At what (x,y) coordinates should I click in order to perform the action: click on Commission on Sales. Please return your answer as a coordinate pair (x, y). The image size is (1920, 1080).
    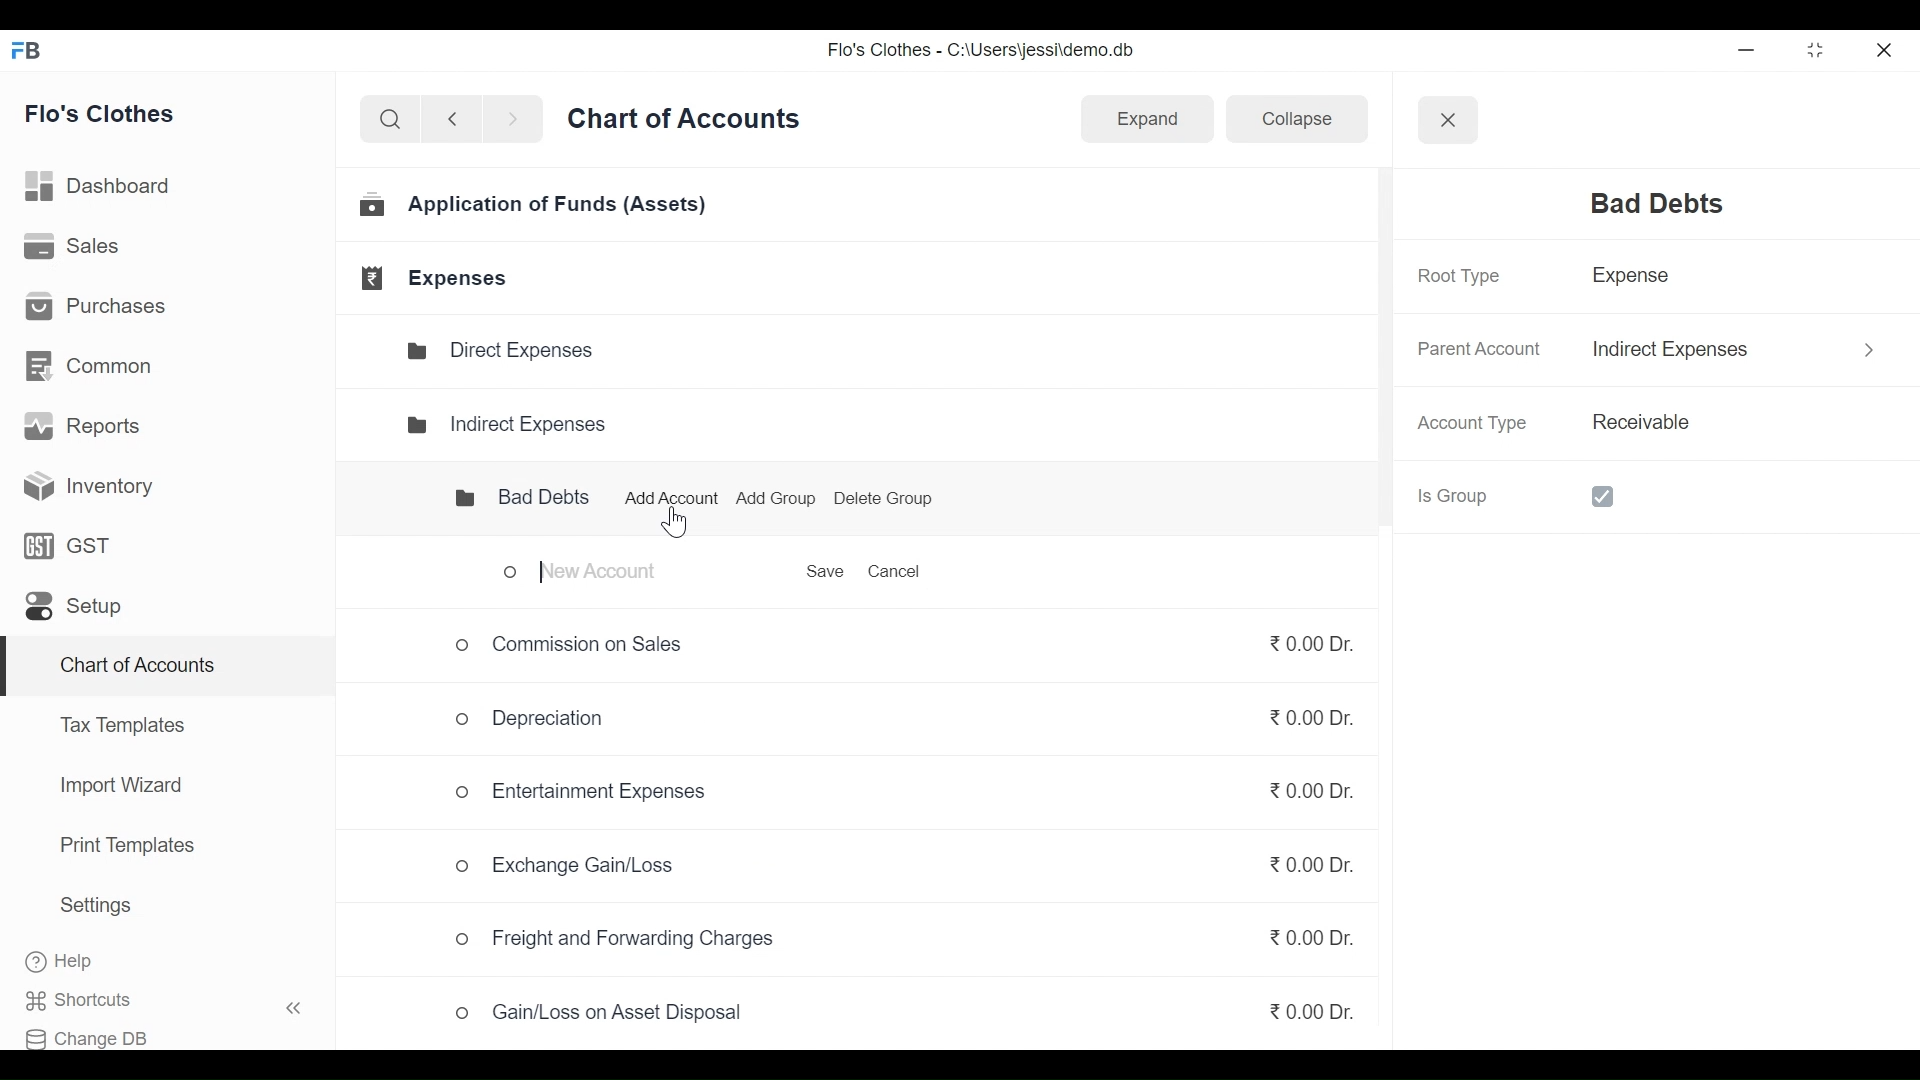
    Looking at the image, I should click on (571, 644).